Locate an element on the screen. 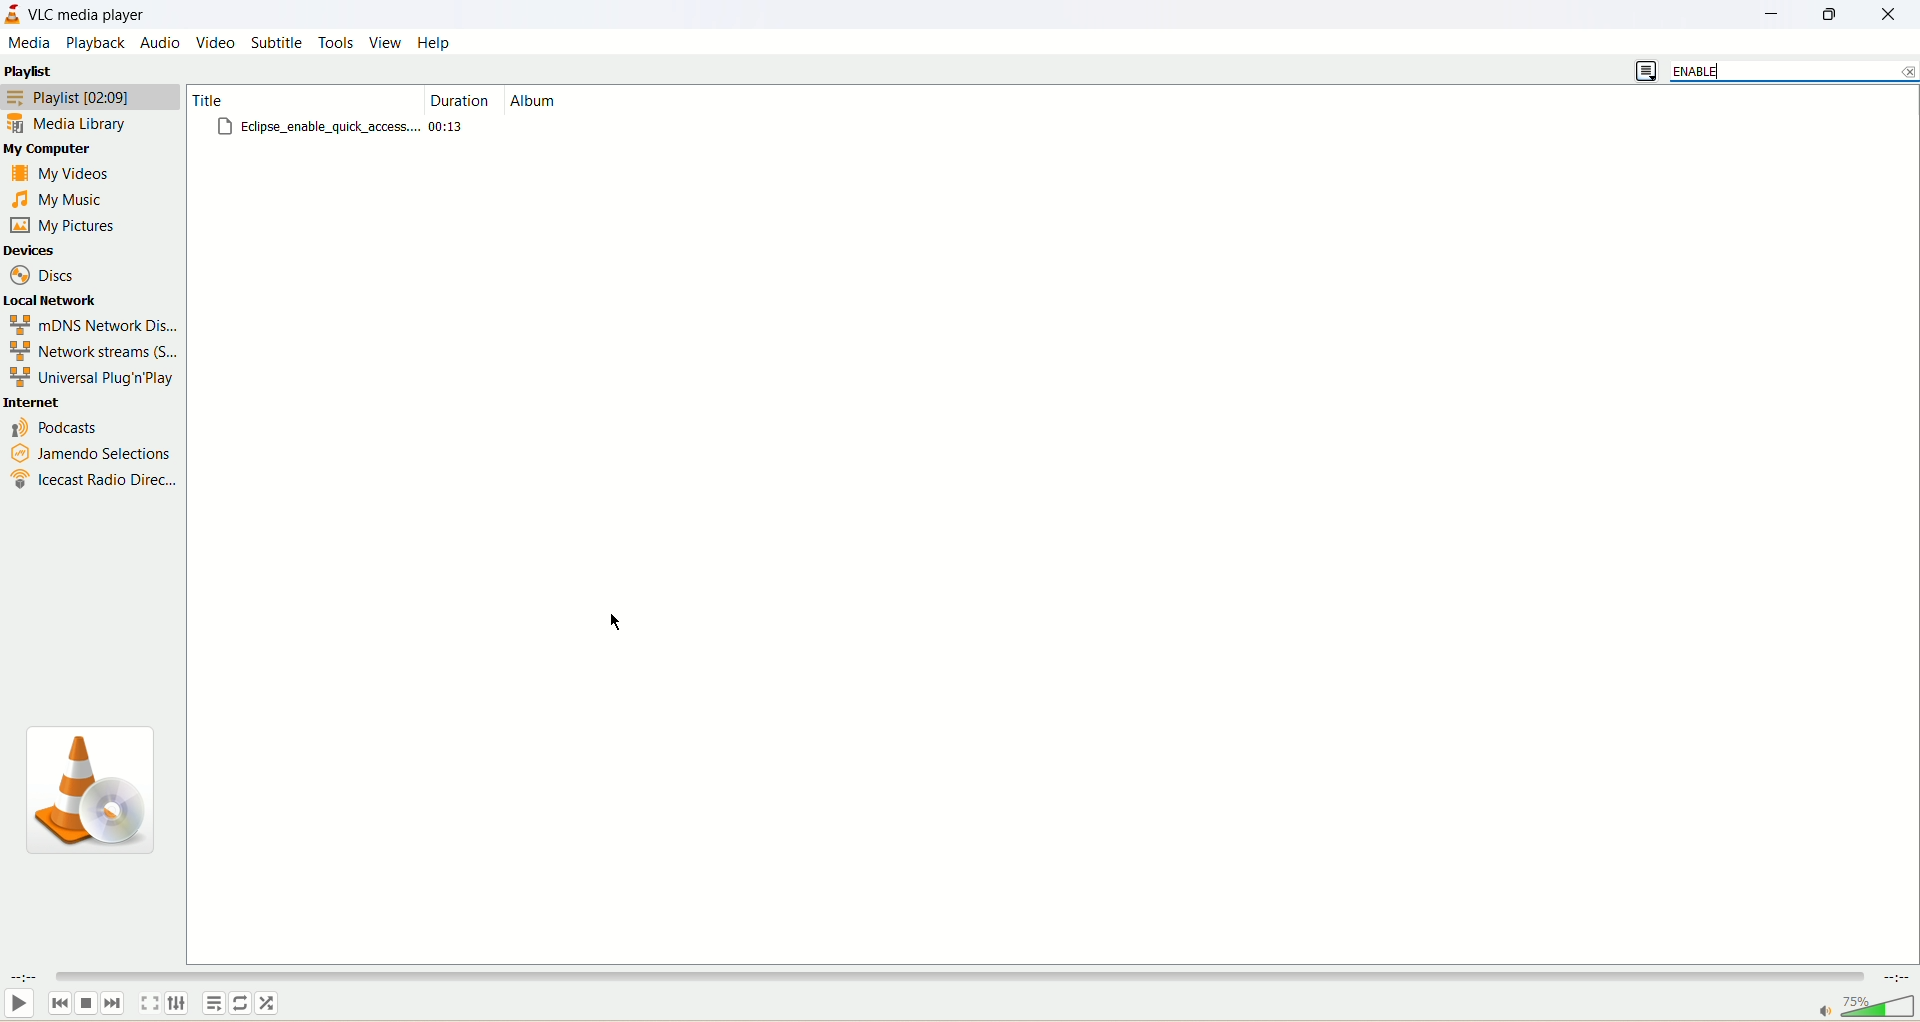  random is located at coordinates (270, 1004).